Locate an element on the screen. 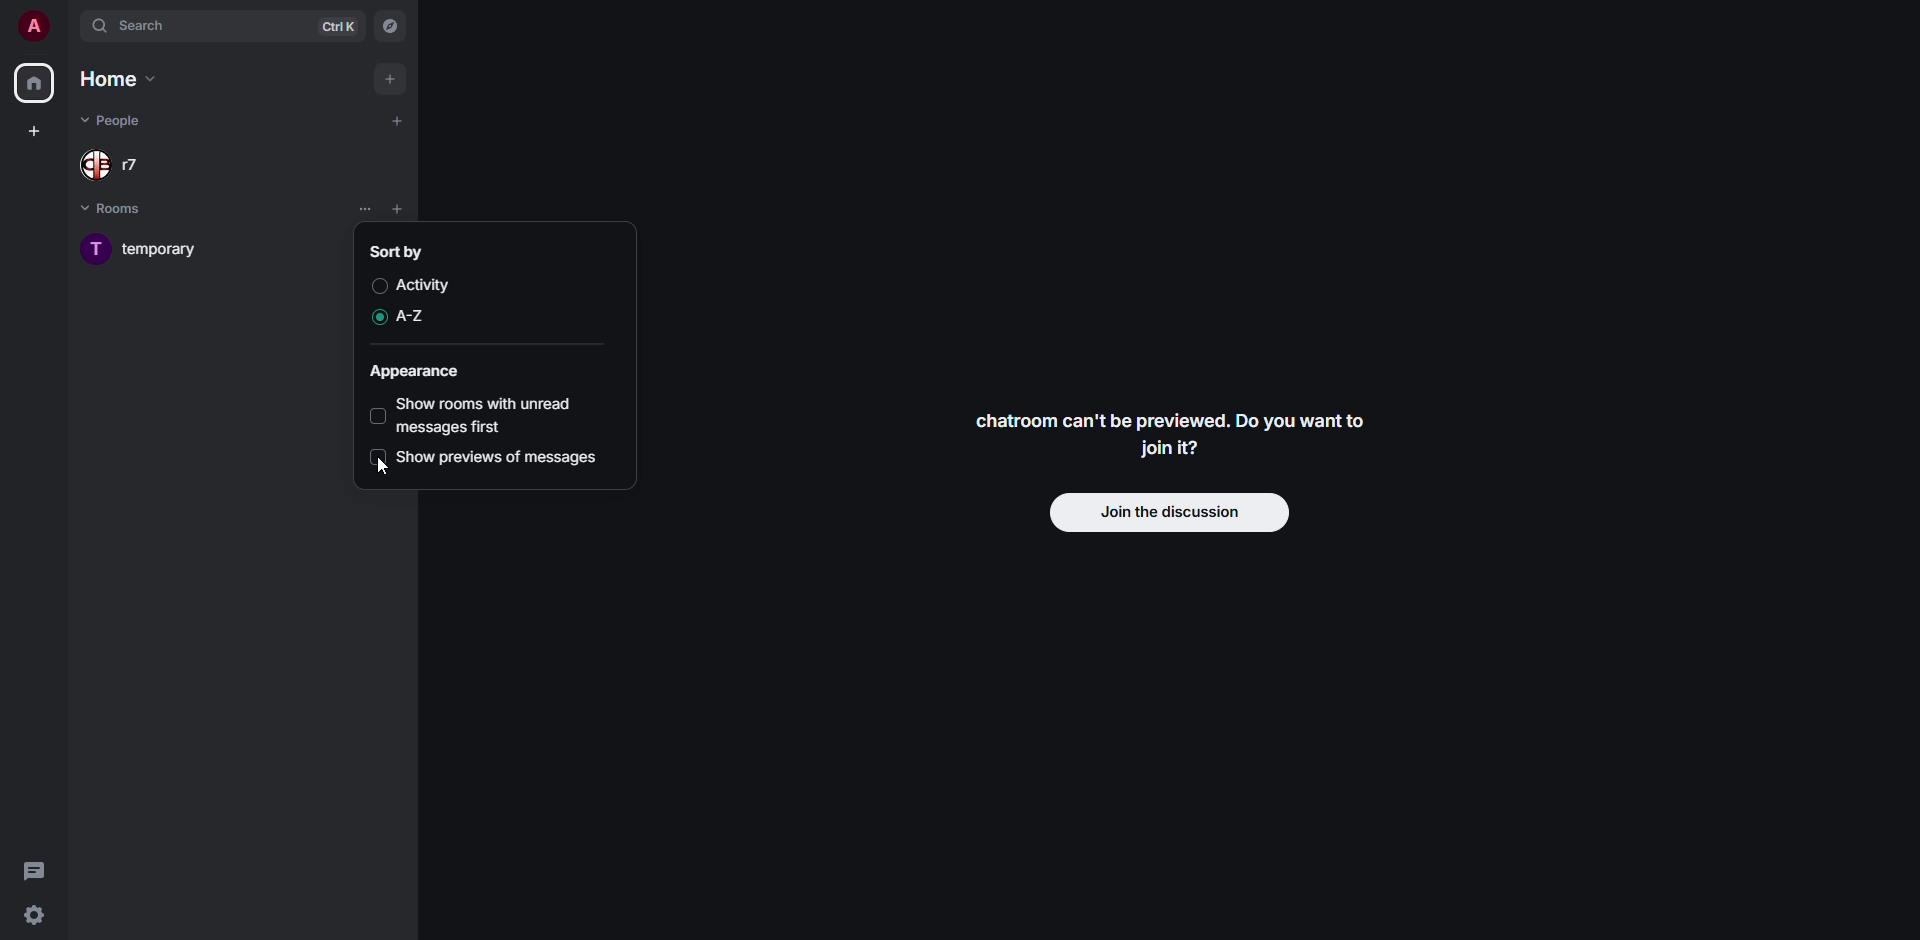  add is located at coordinates (398, 120).